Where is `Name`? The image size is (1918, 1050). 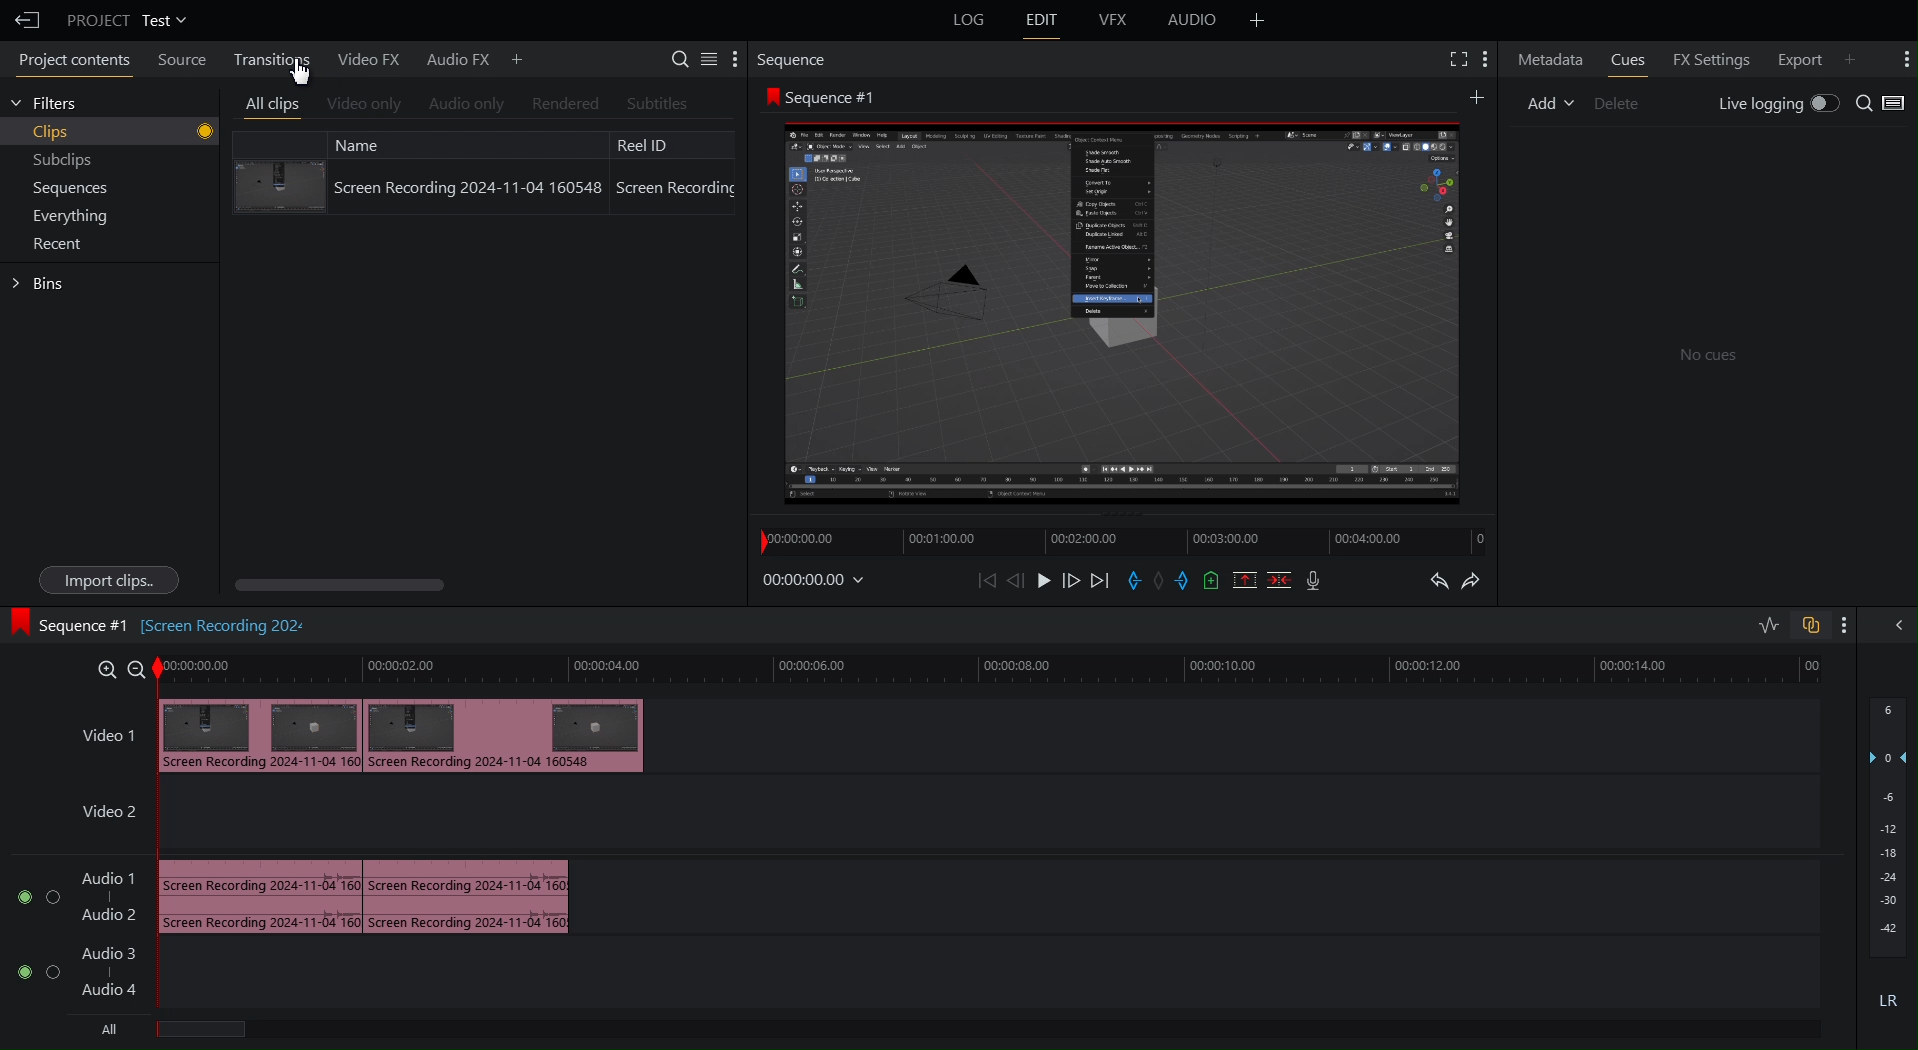
Name is located at coordinates (360, 143).